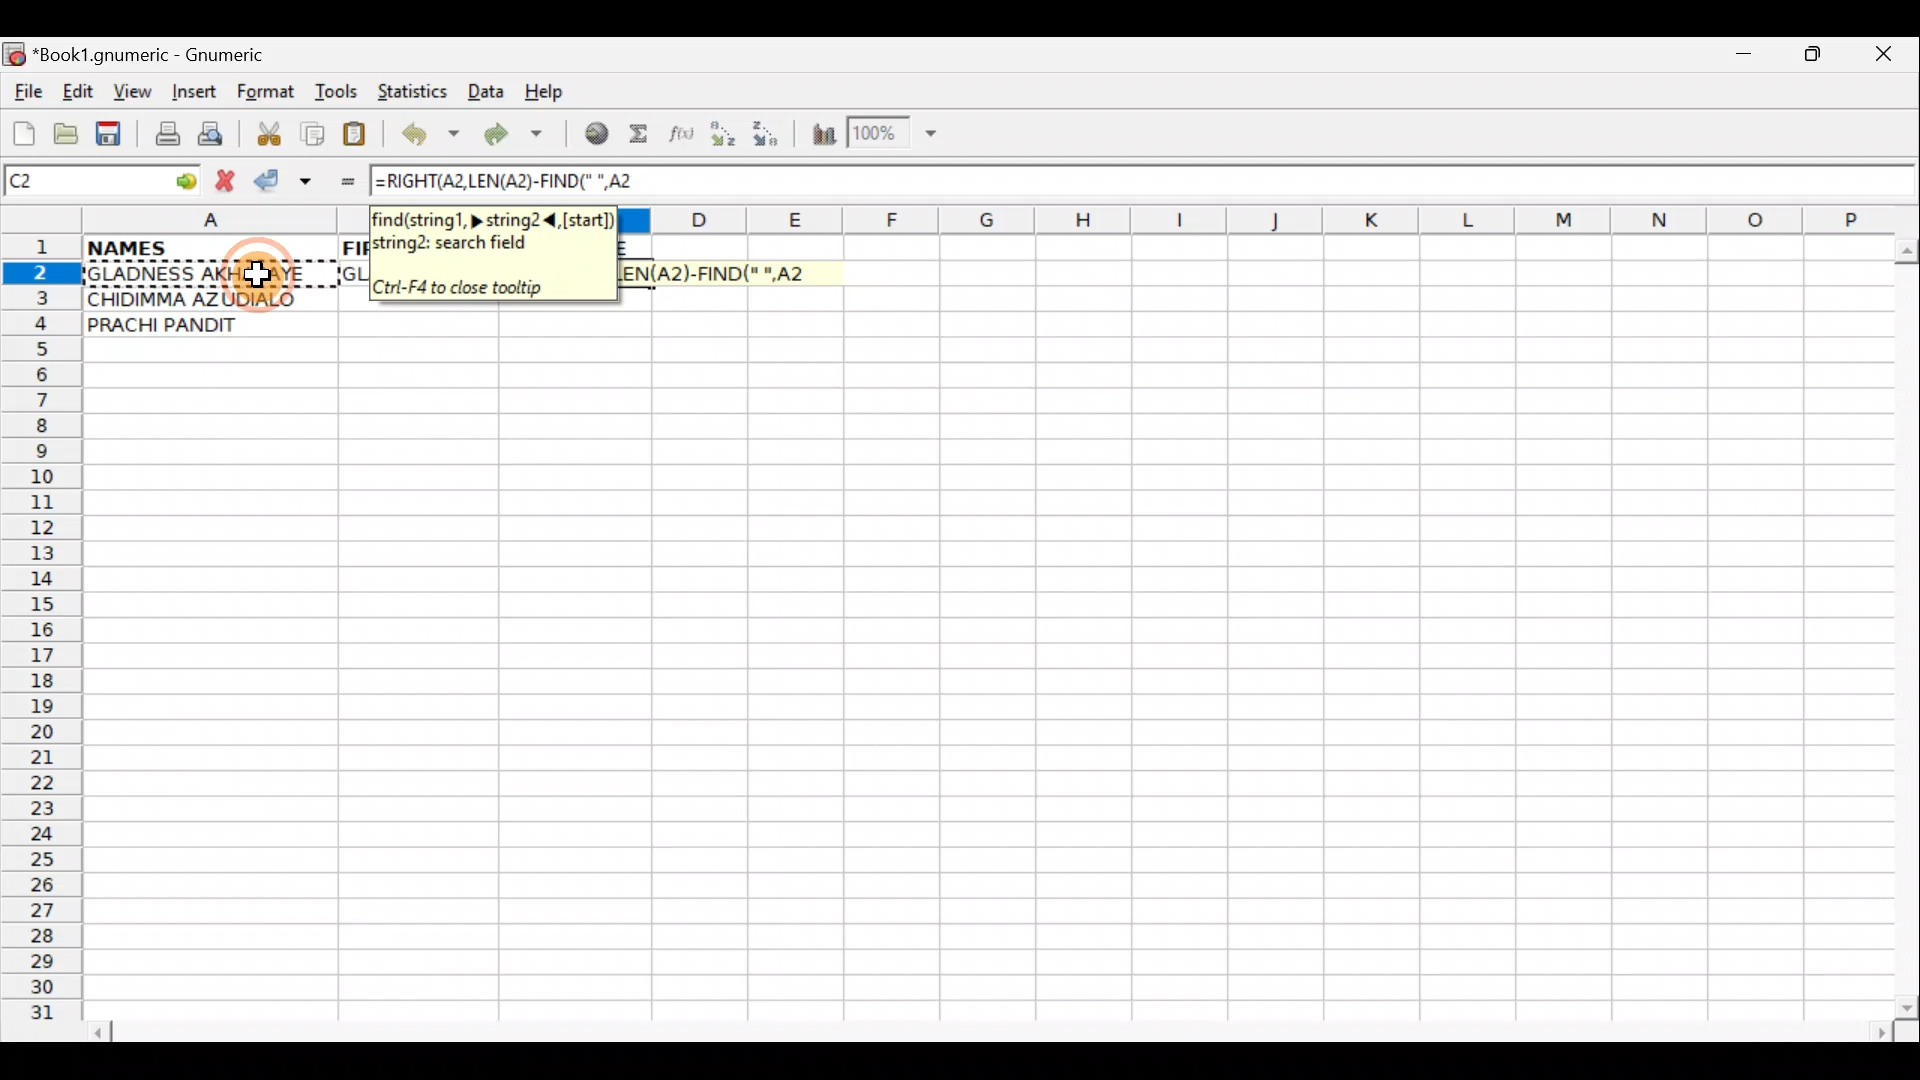  Describe the element at coordinates (80, 182) in the screenshot. I see `Cell name C2` at that location.